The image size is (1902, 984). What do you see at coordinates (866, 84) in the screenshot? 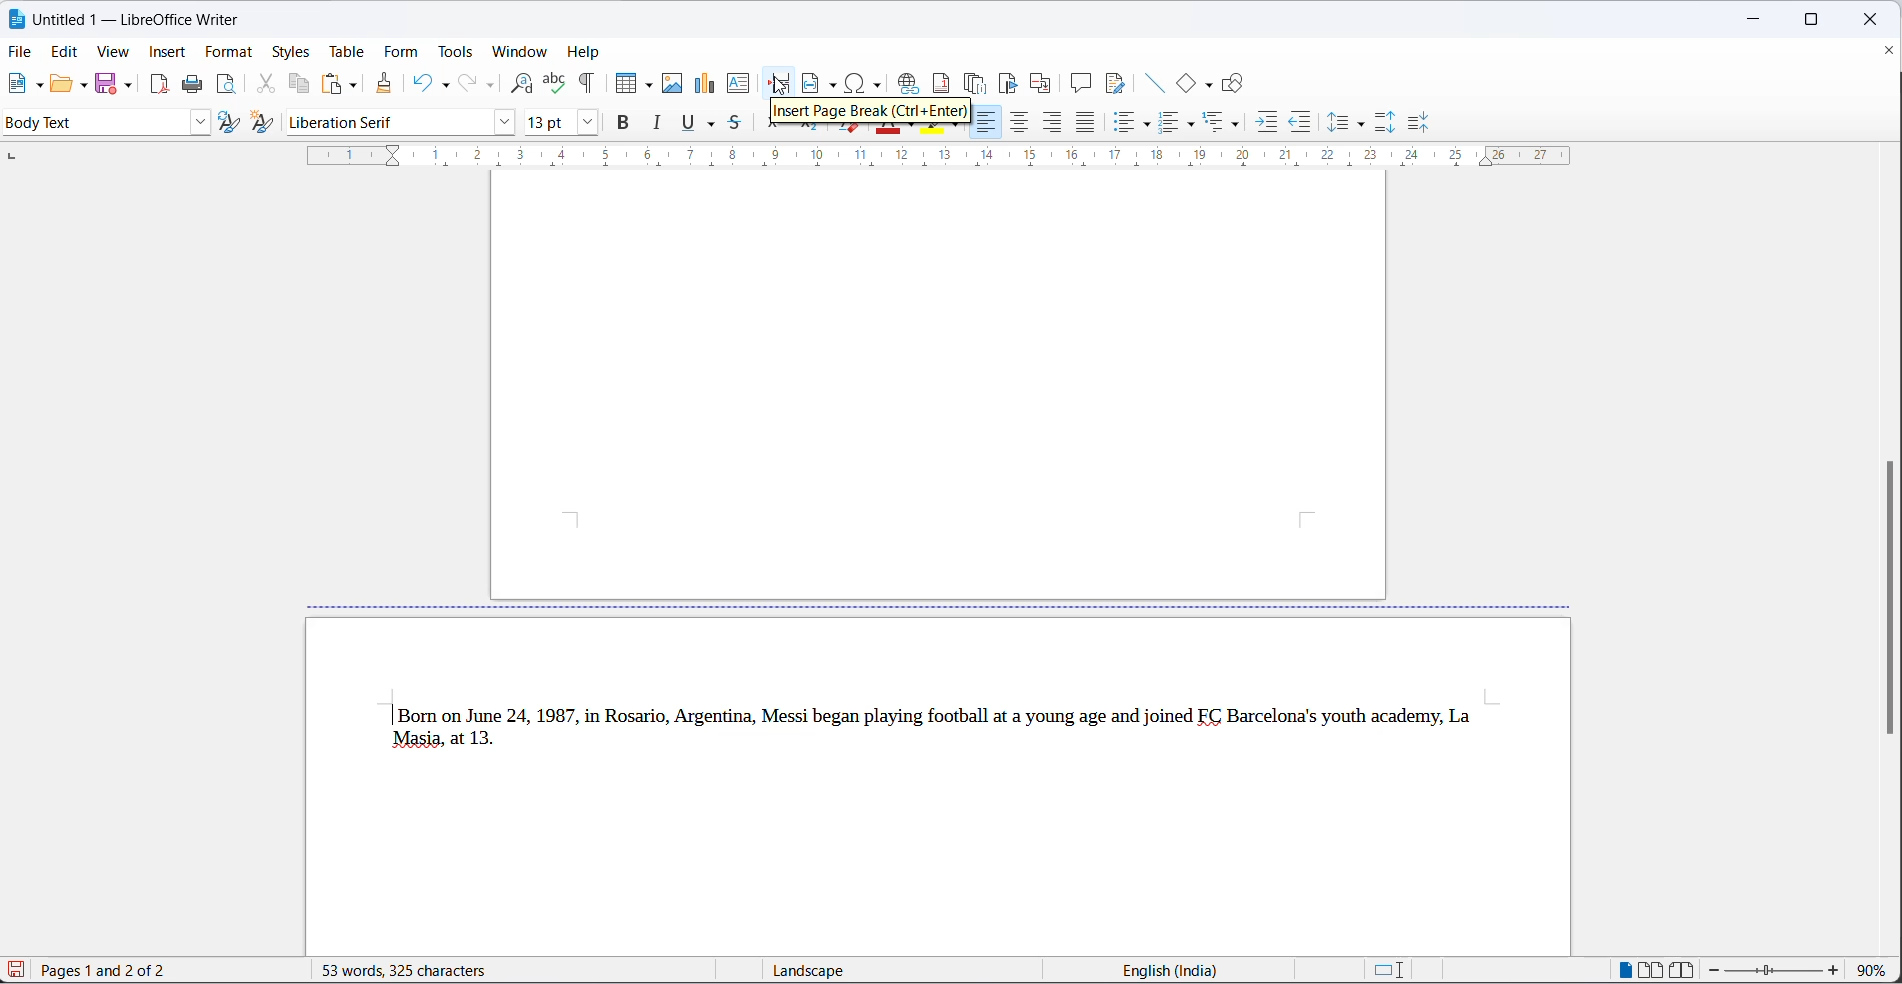
I see `insert hyperlink` at bounding box center [866, 84].